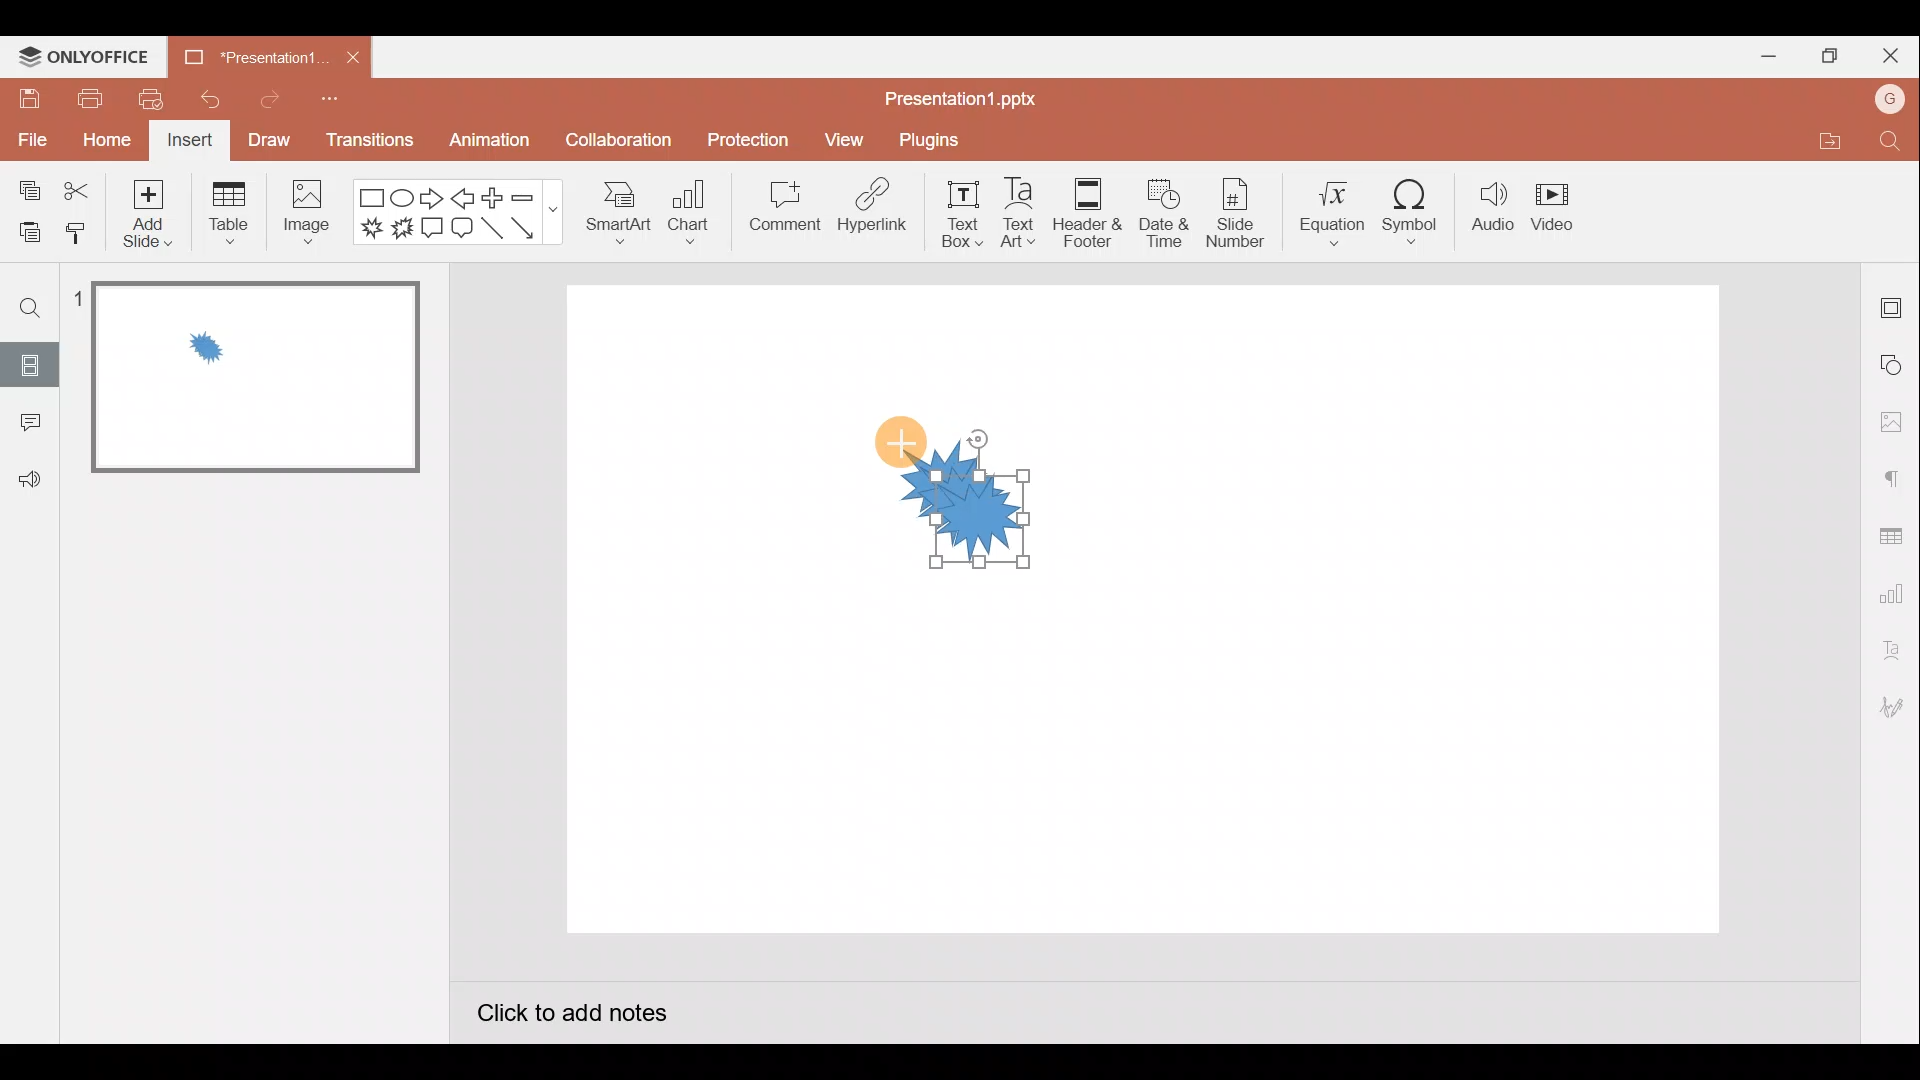 This screenshot has width=1920, height=1080. I want to click on Shape settings, so click(1895, 363).